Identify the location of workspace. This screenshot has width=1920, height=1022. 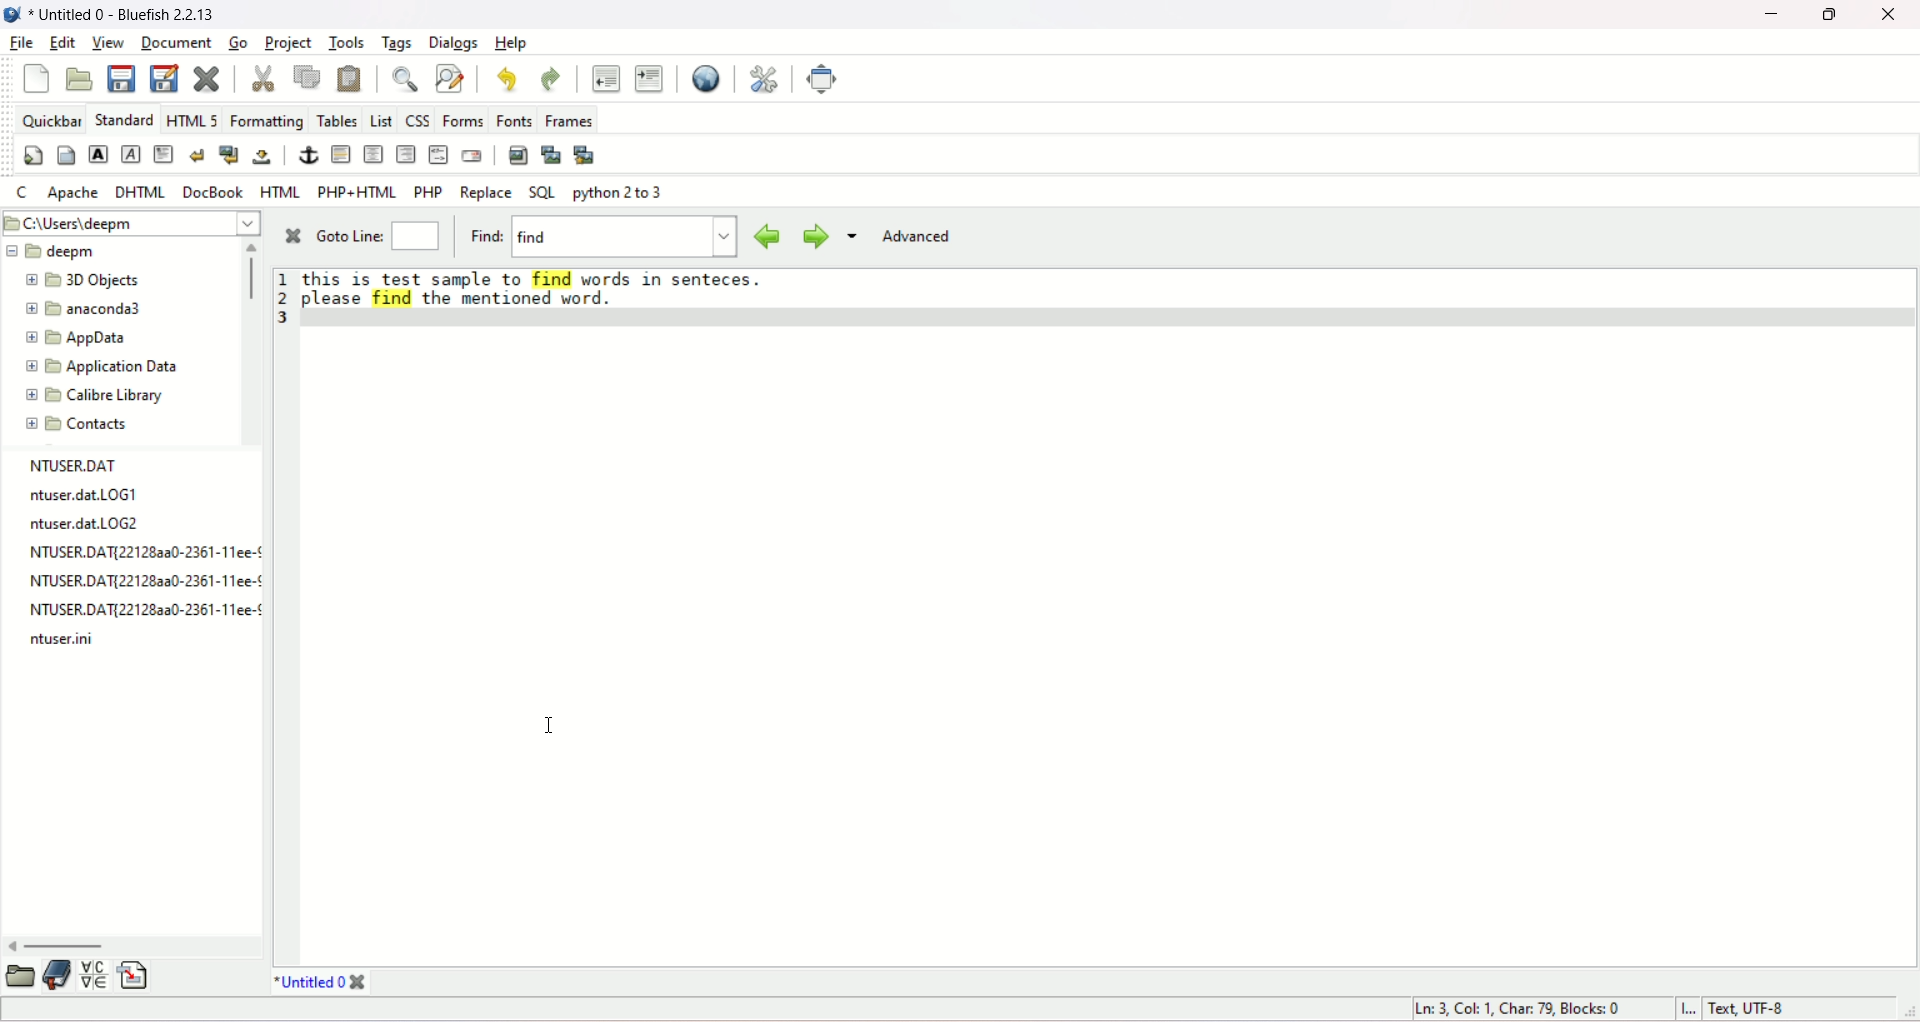
(1109, 654).